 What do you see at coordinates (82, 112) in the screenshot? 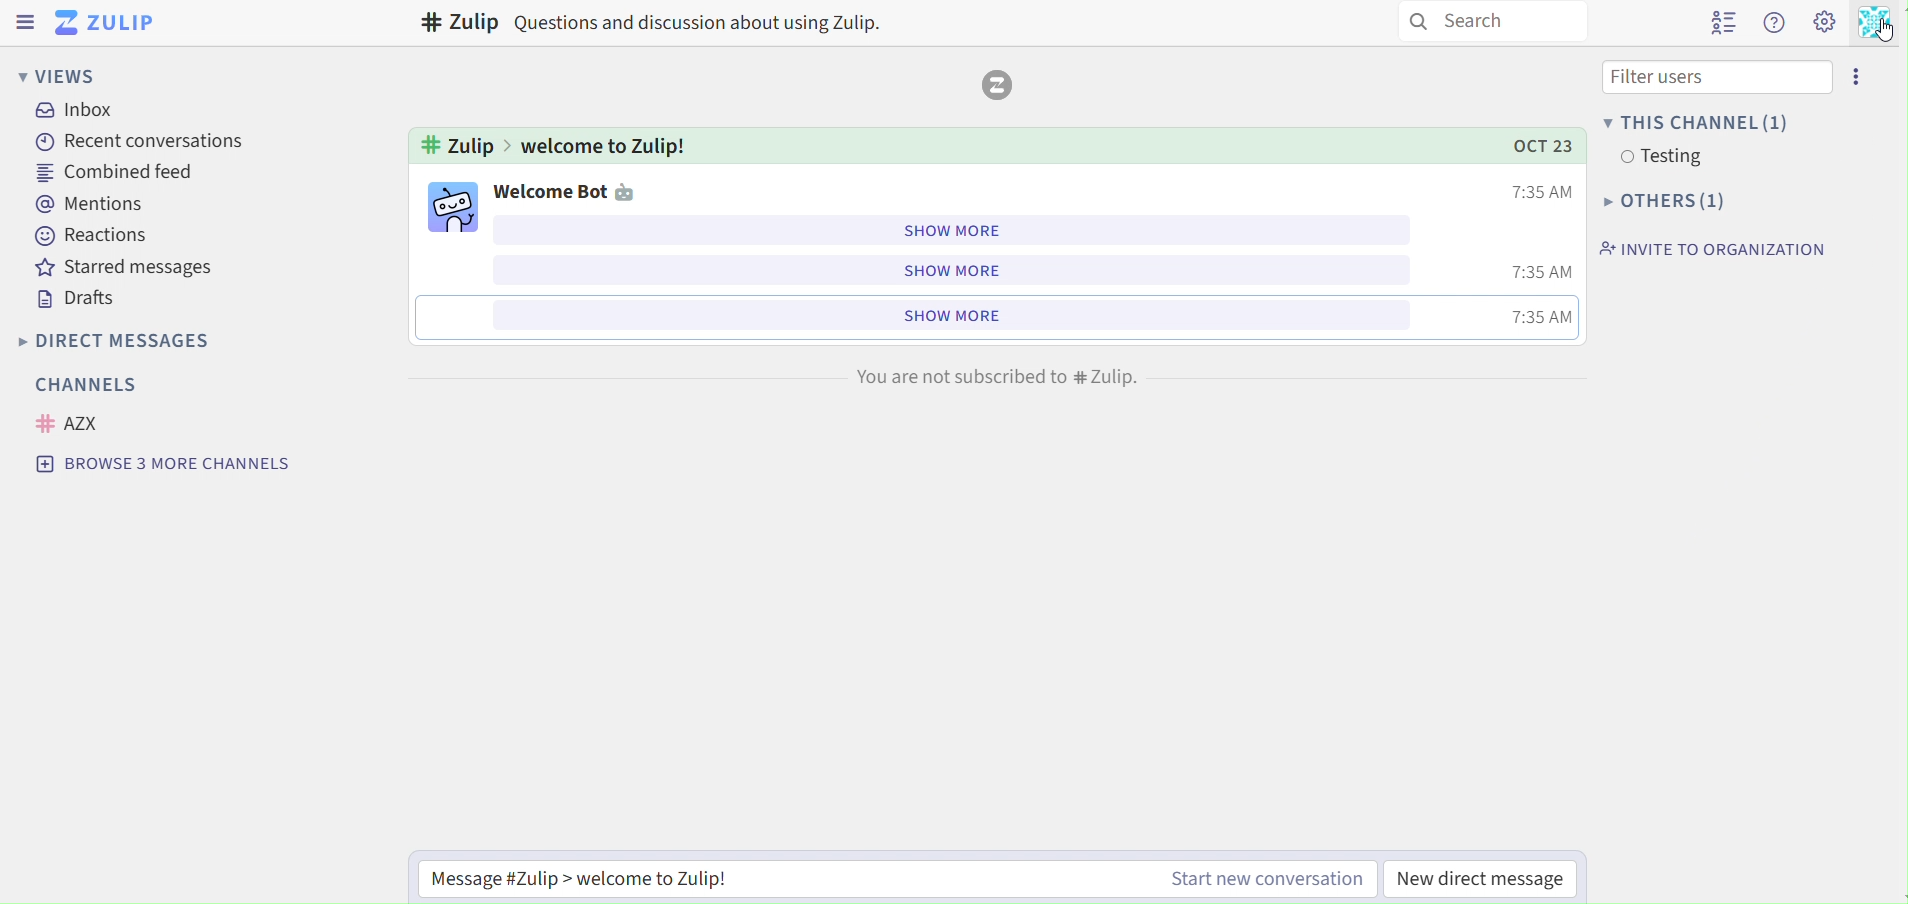
I see `inbox` at bounding box center [82, 112].